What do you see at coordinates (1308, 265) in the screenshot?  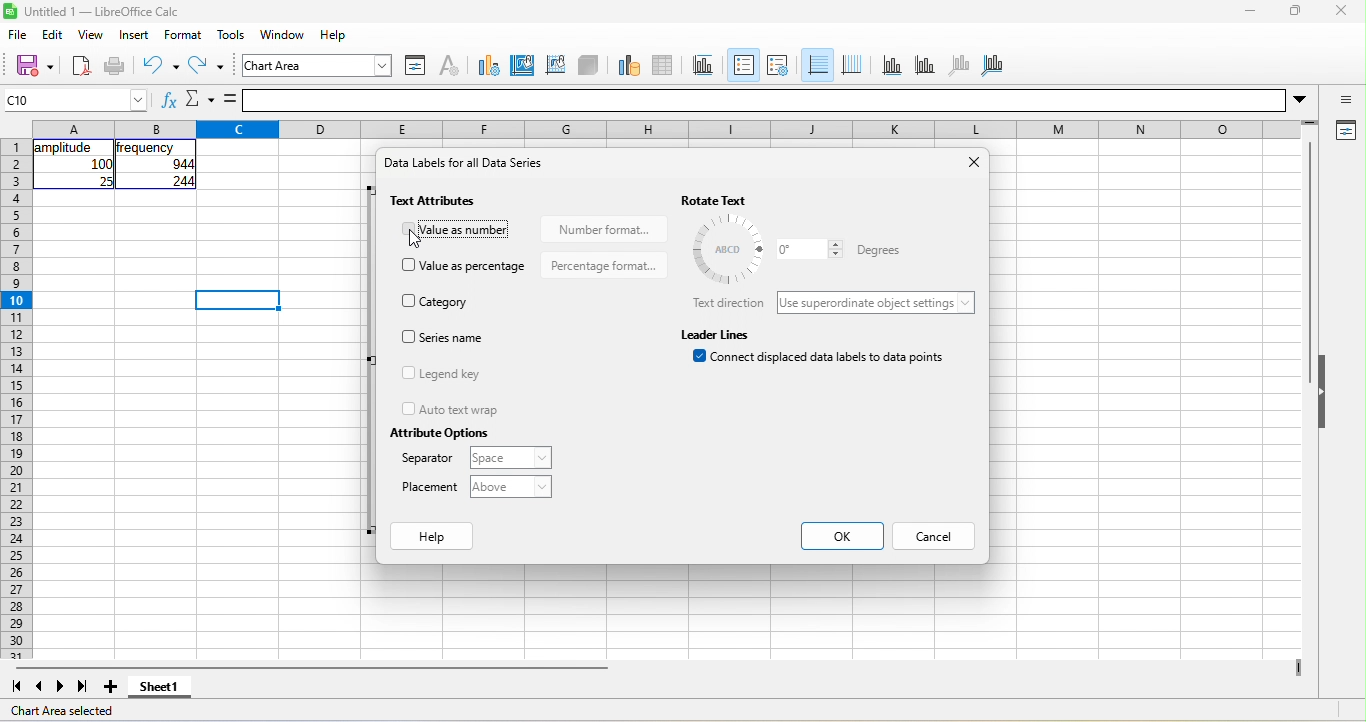 I see `vertical scroll bar` at bounding box center [1308, 265].